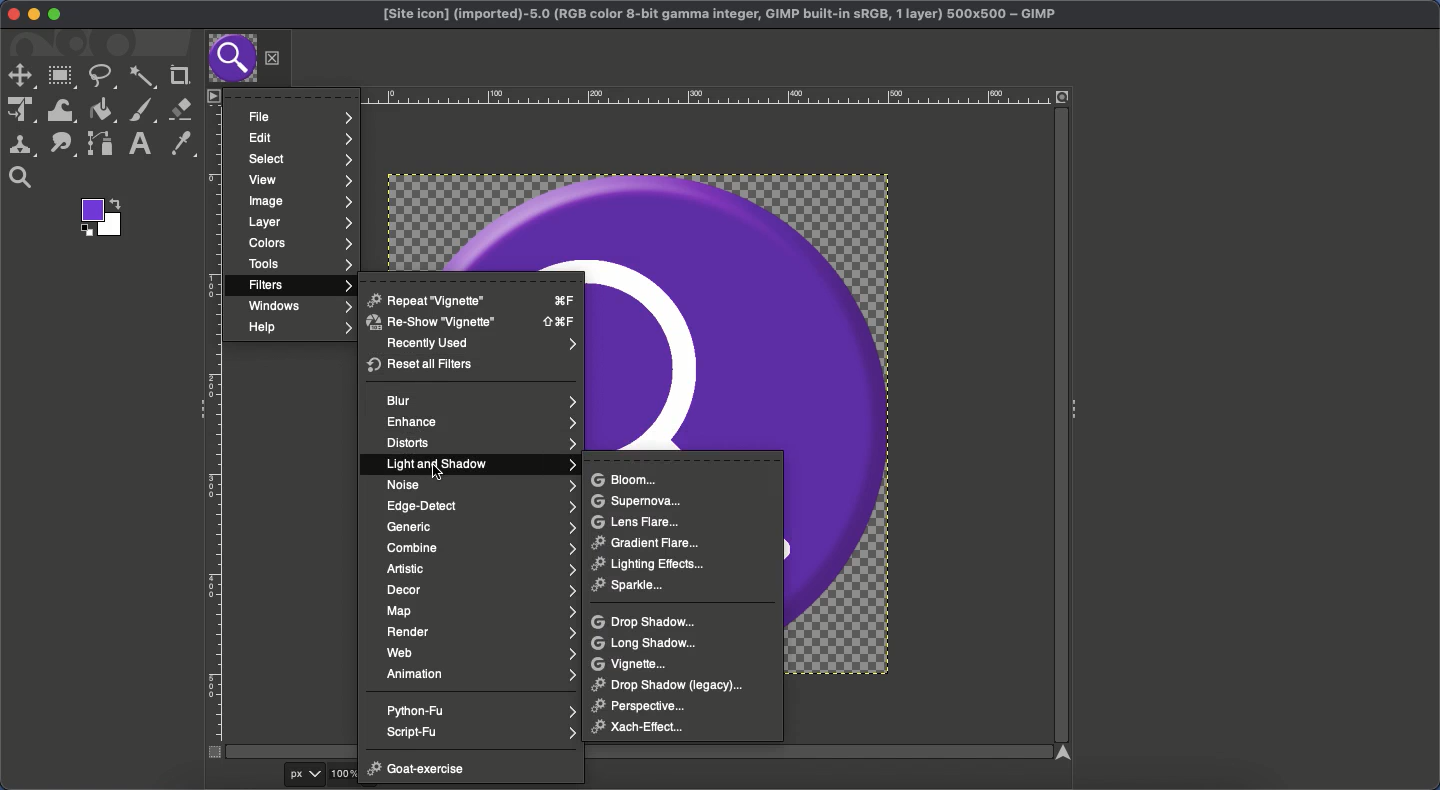 The width and height of the screenshot is (1440, 790). I want to click on Enhance, so click(478, 423).